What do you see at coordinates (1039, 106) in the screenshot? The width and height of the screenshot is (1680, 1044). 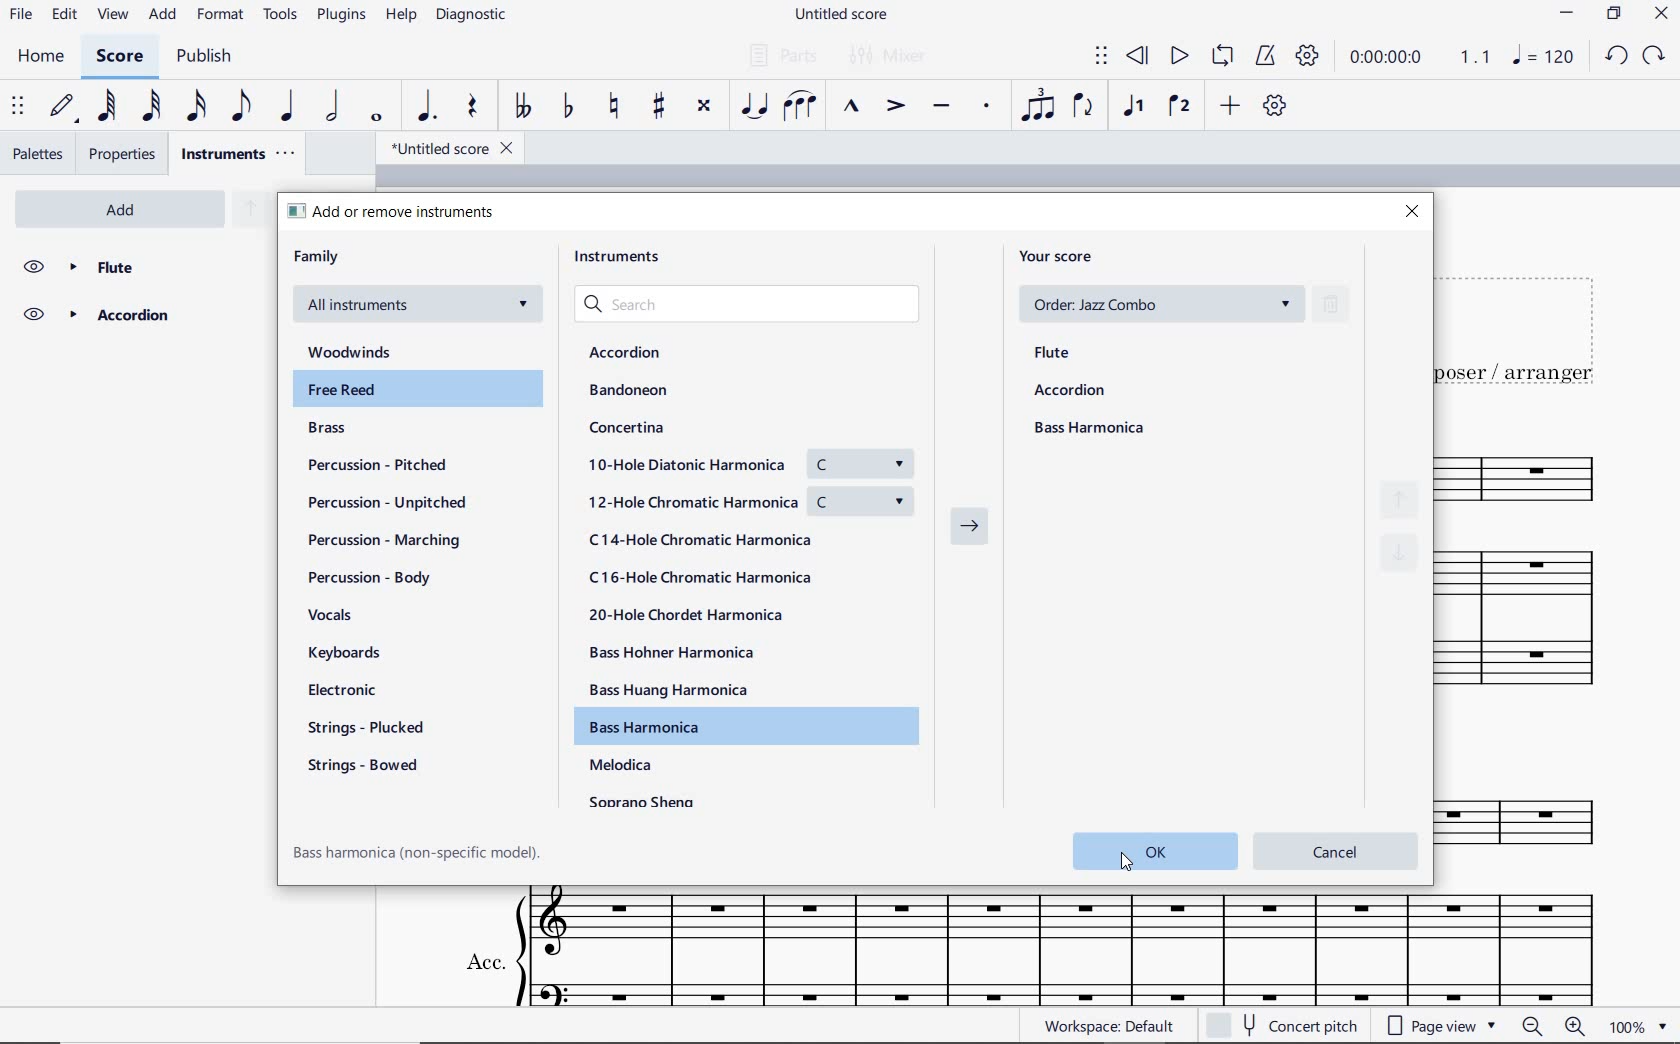 I see `tuplet` at bounding box center [1039, 106].